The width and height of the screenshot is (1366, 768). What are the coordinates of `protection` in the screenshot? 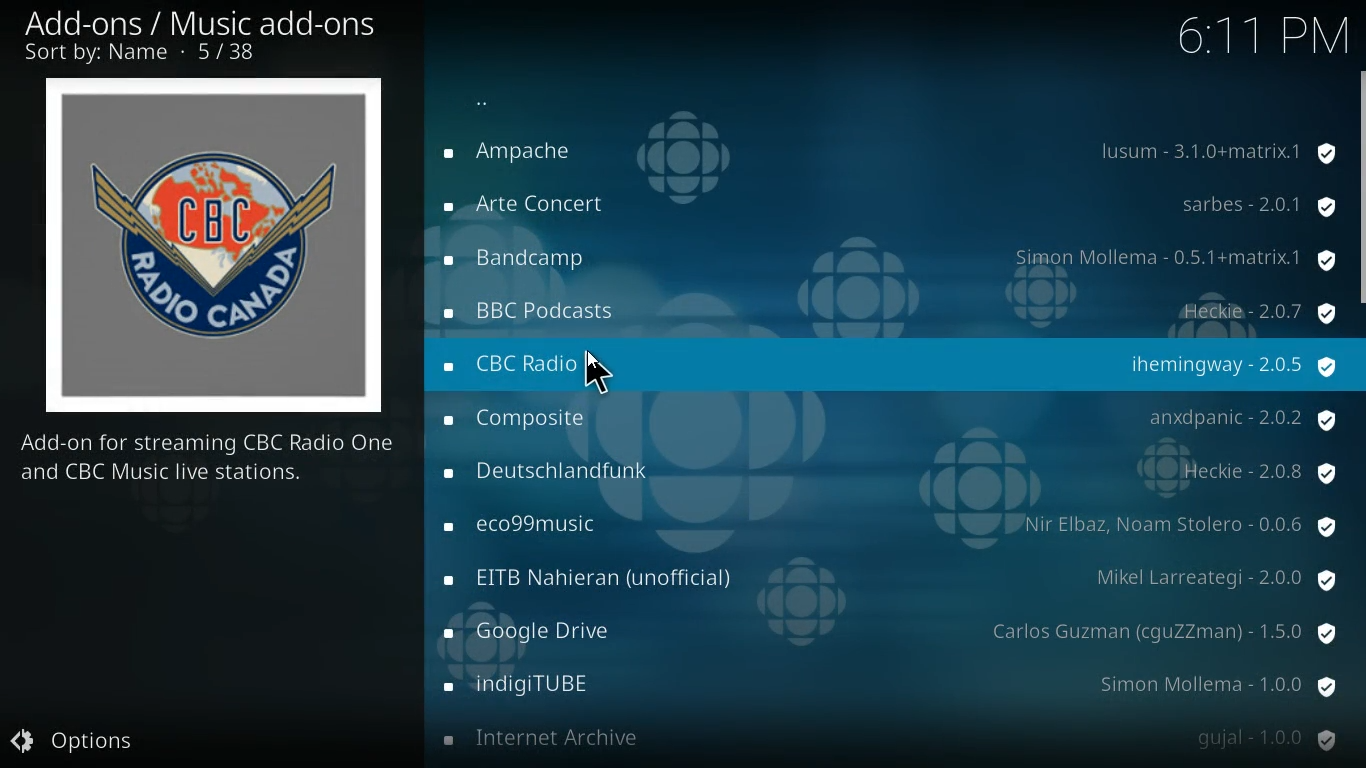 It's located at (1242, 472).